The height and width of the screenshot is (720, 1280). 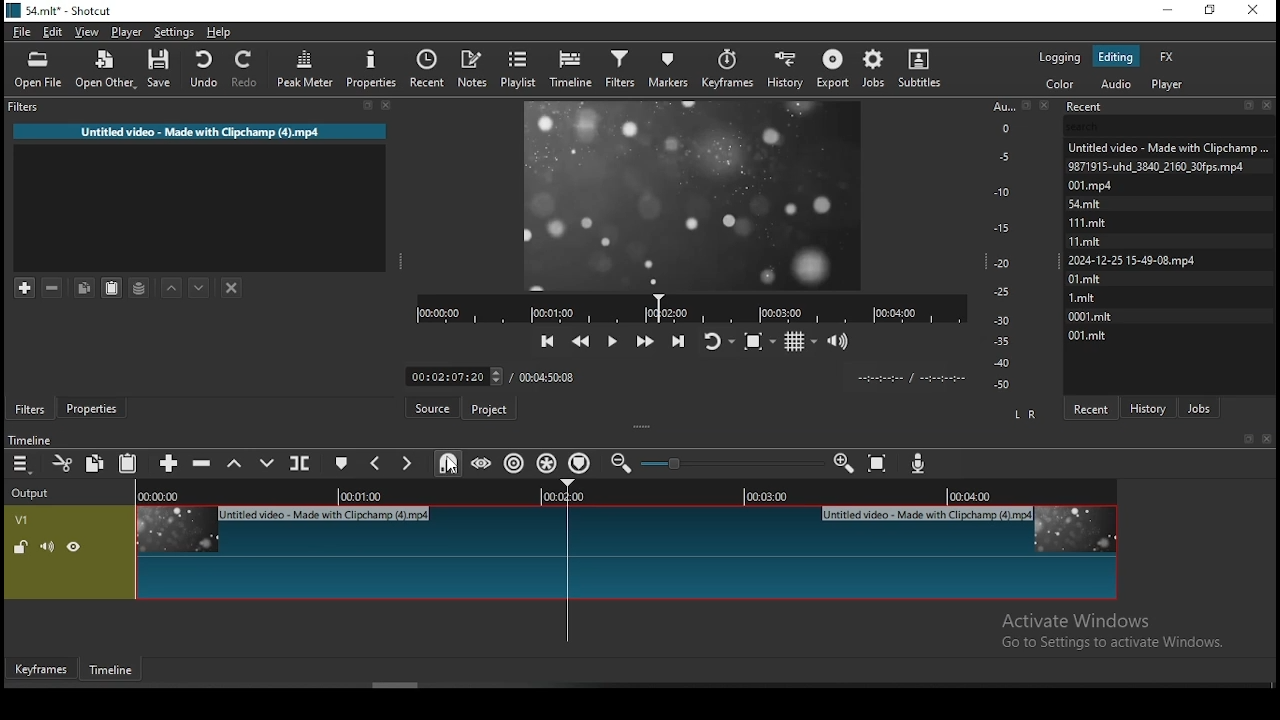 What do you see at coordinates (759, 343) in the screenshot?
I see `toggle zoom` at bounding box center [759, 343].